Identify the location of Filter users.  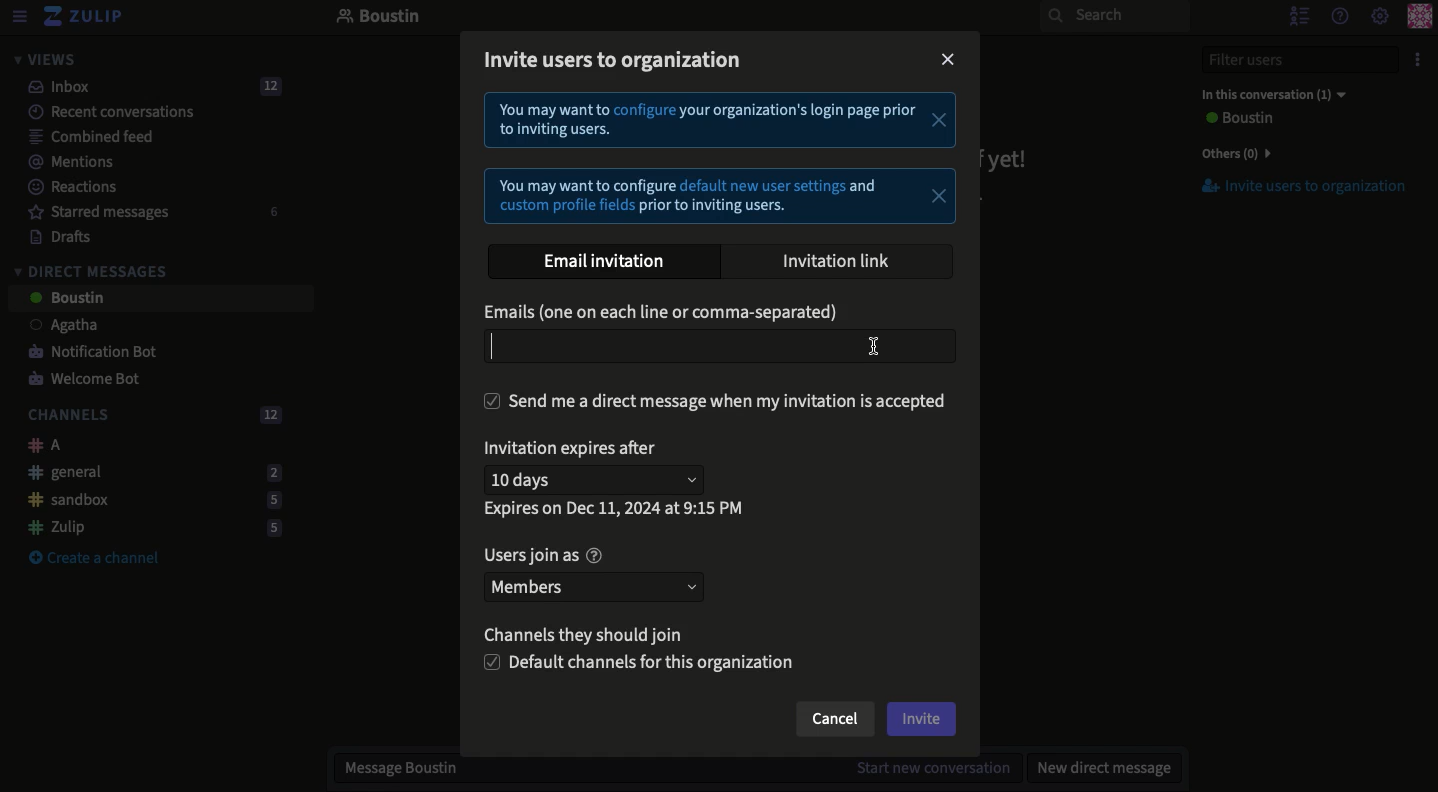
(1288, 60).